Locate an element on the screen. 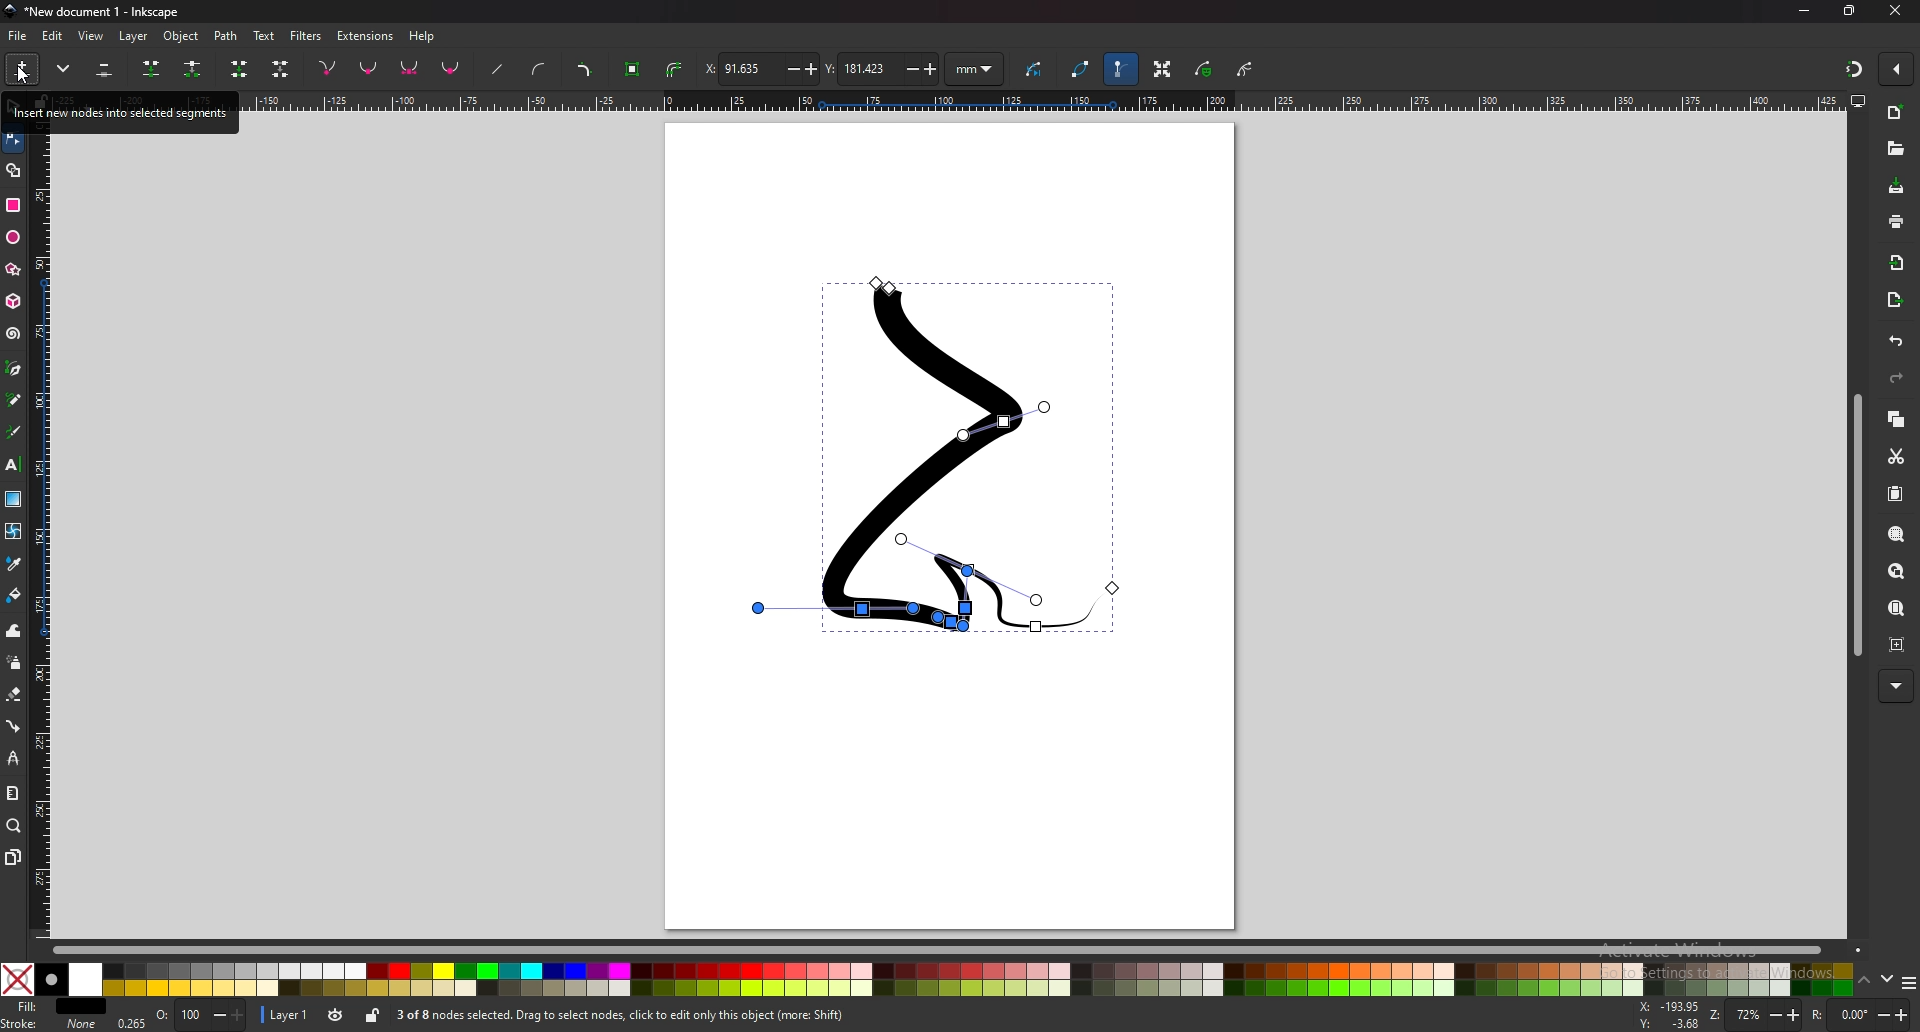 This screenshot has width=1920, height=1032. tweak is located at coordinates (14, 631).